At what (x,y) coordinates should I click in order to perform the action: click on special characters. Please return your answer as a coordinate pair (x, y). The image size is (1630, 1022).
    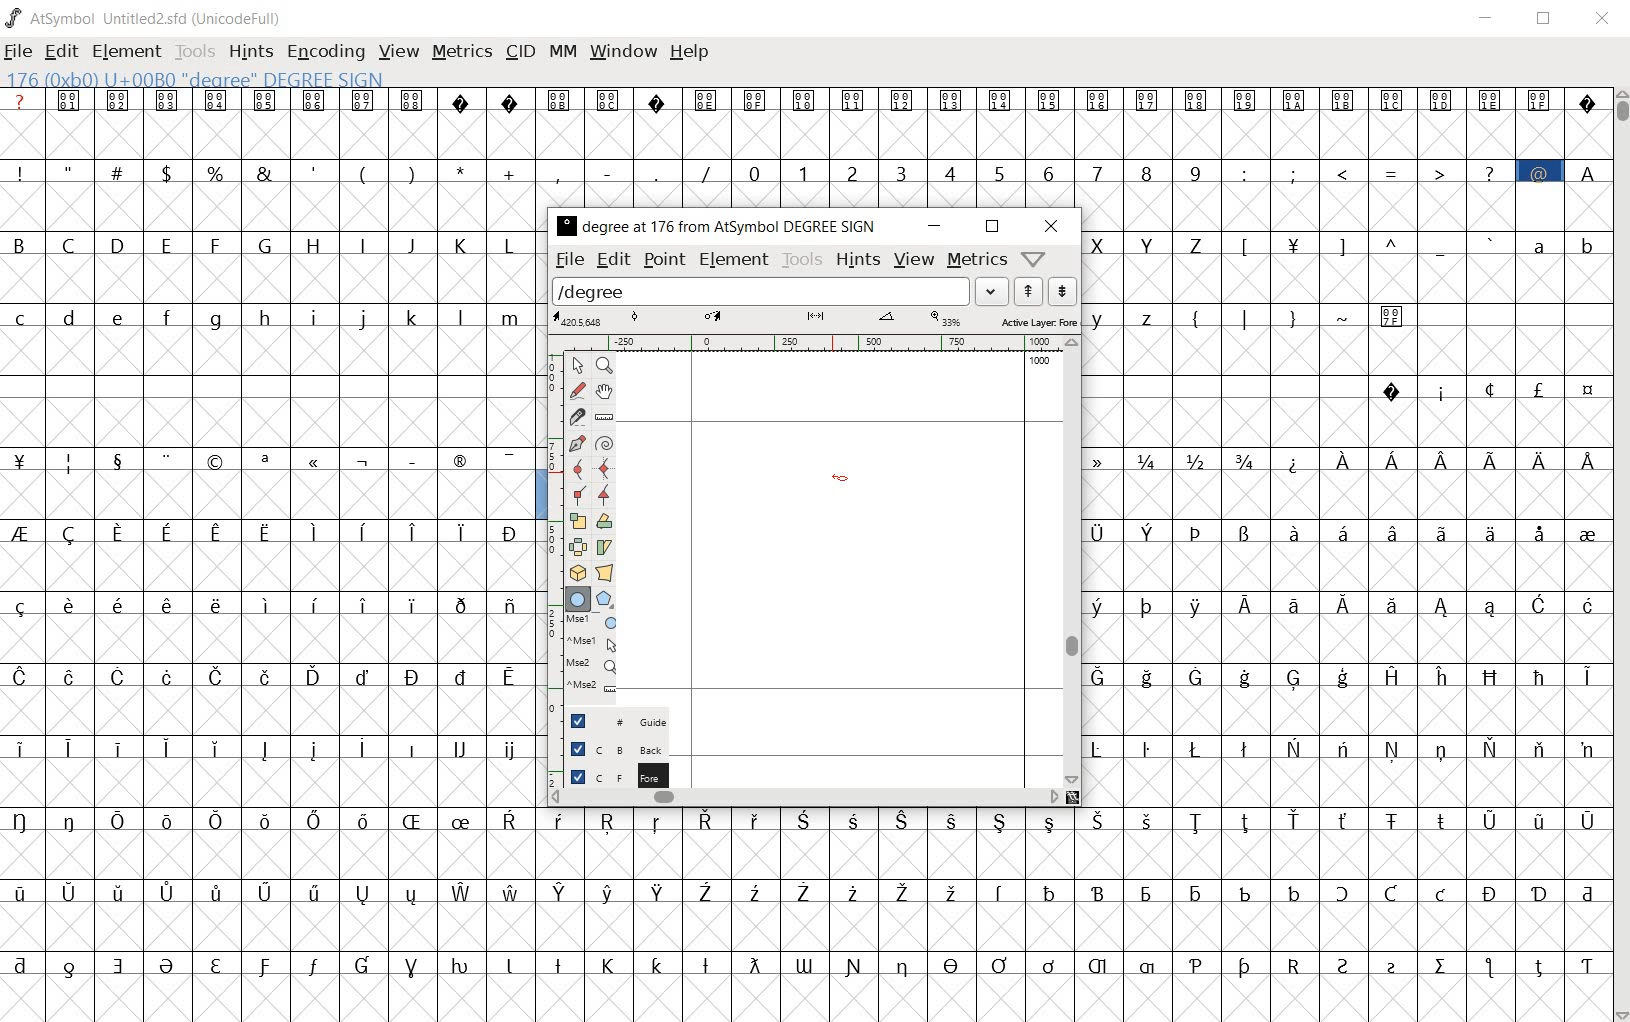
    Looking at the image, I should click on (1486, 389).